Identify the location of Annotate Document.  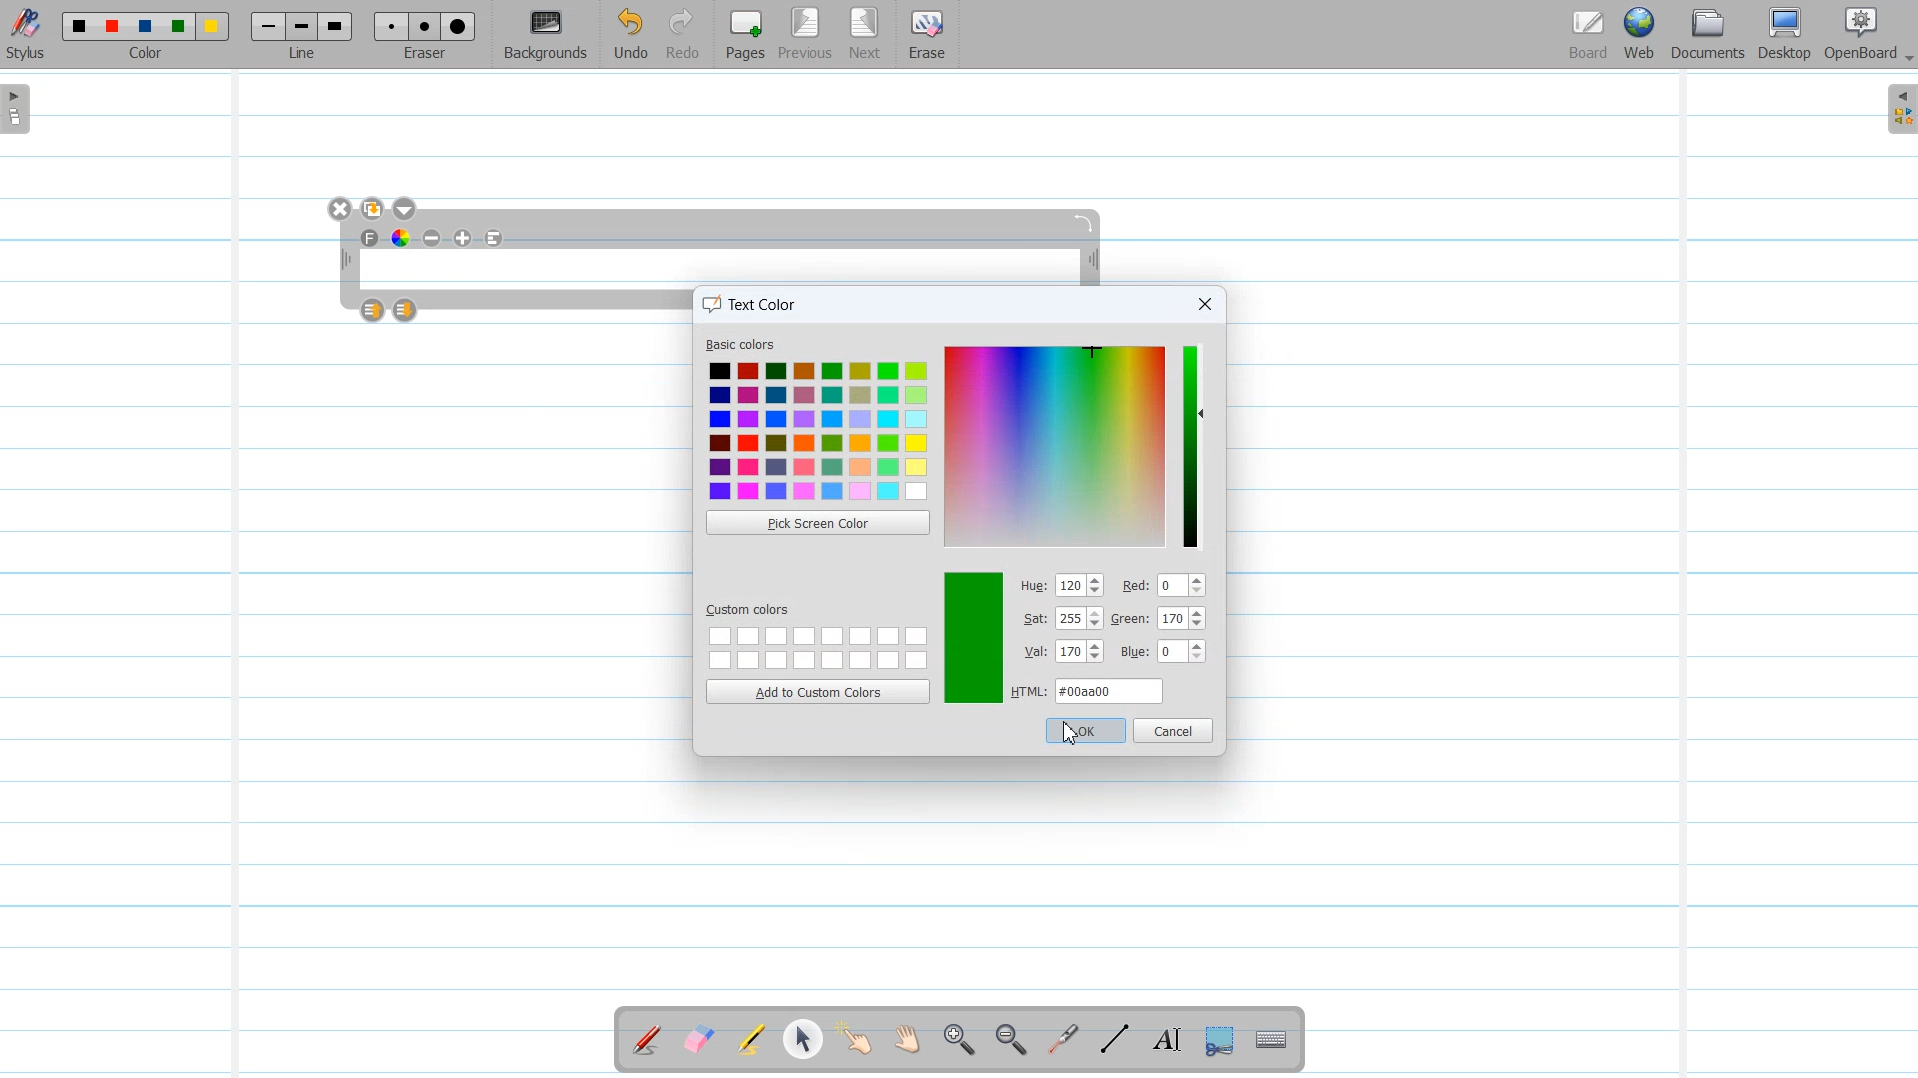
(647, 1040).